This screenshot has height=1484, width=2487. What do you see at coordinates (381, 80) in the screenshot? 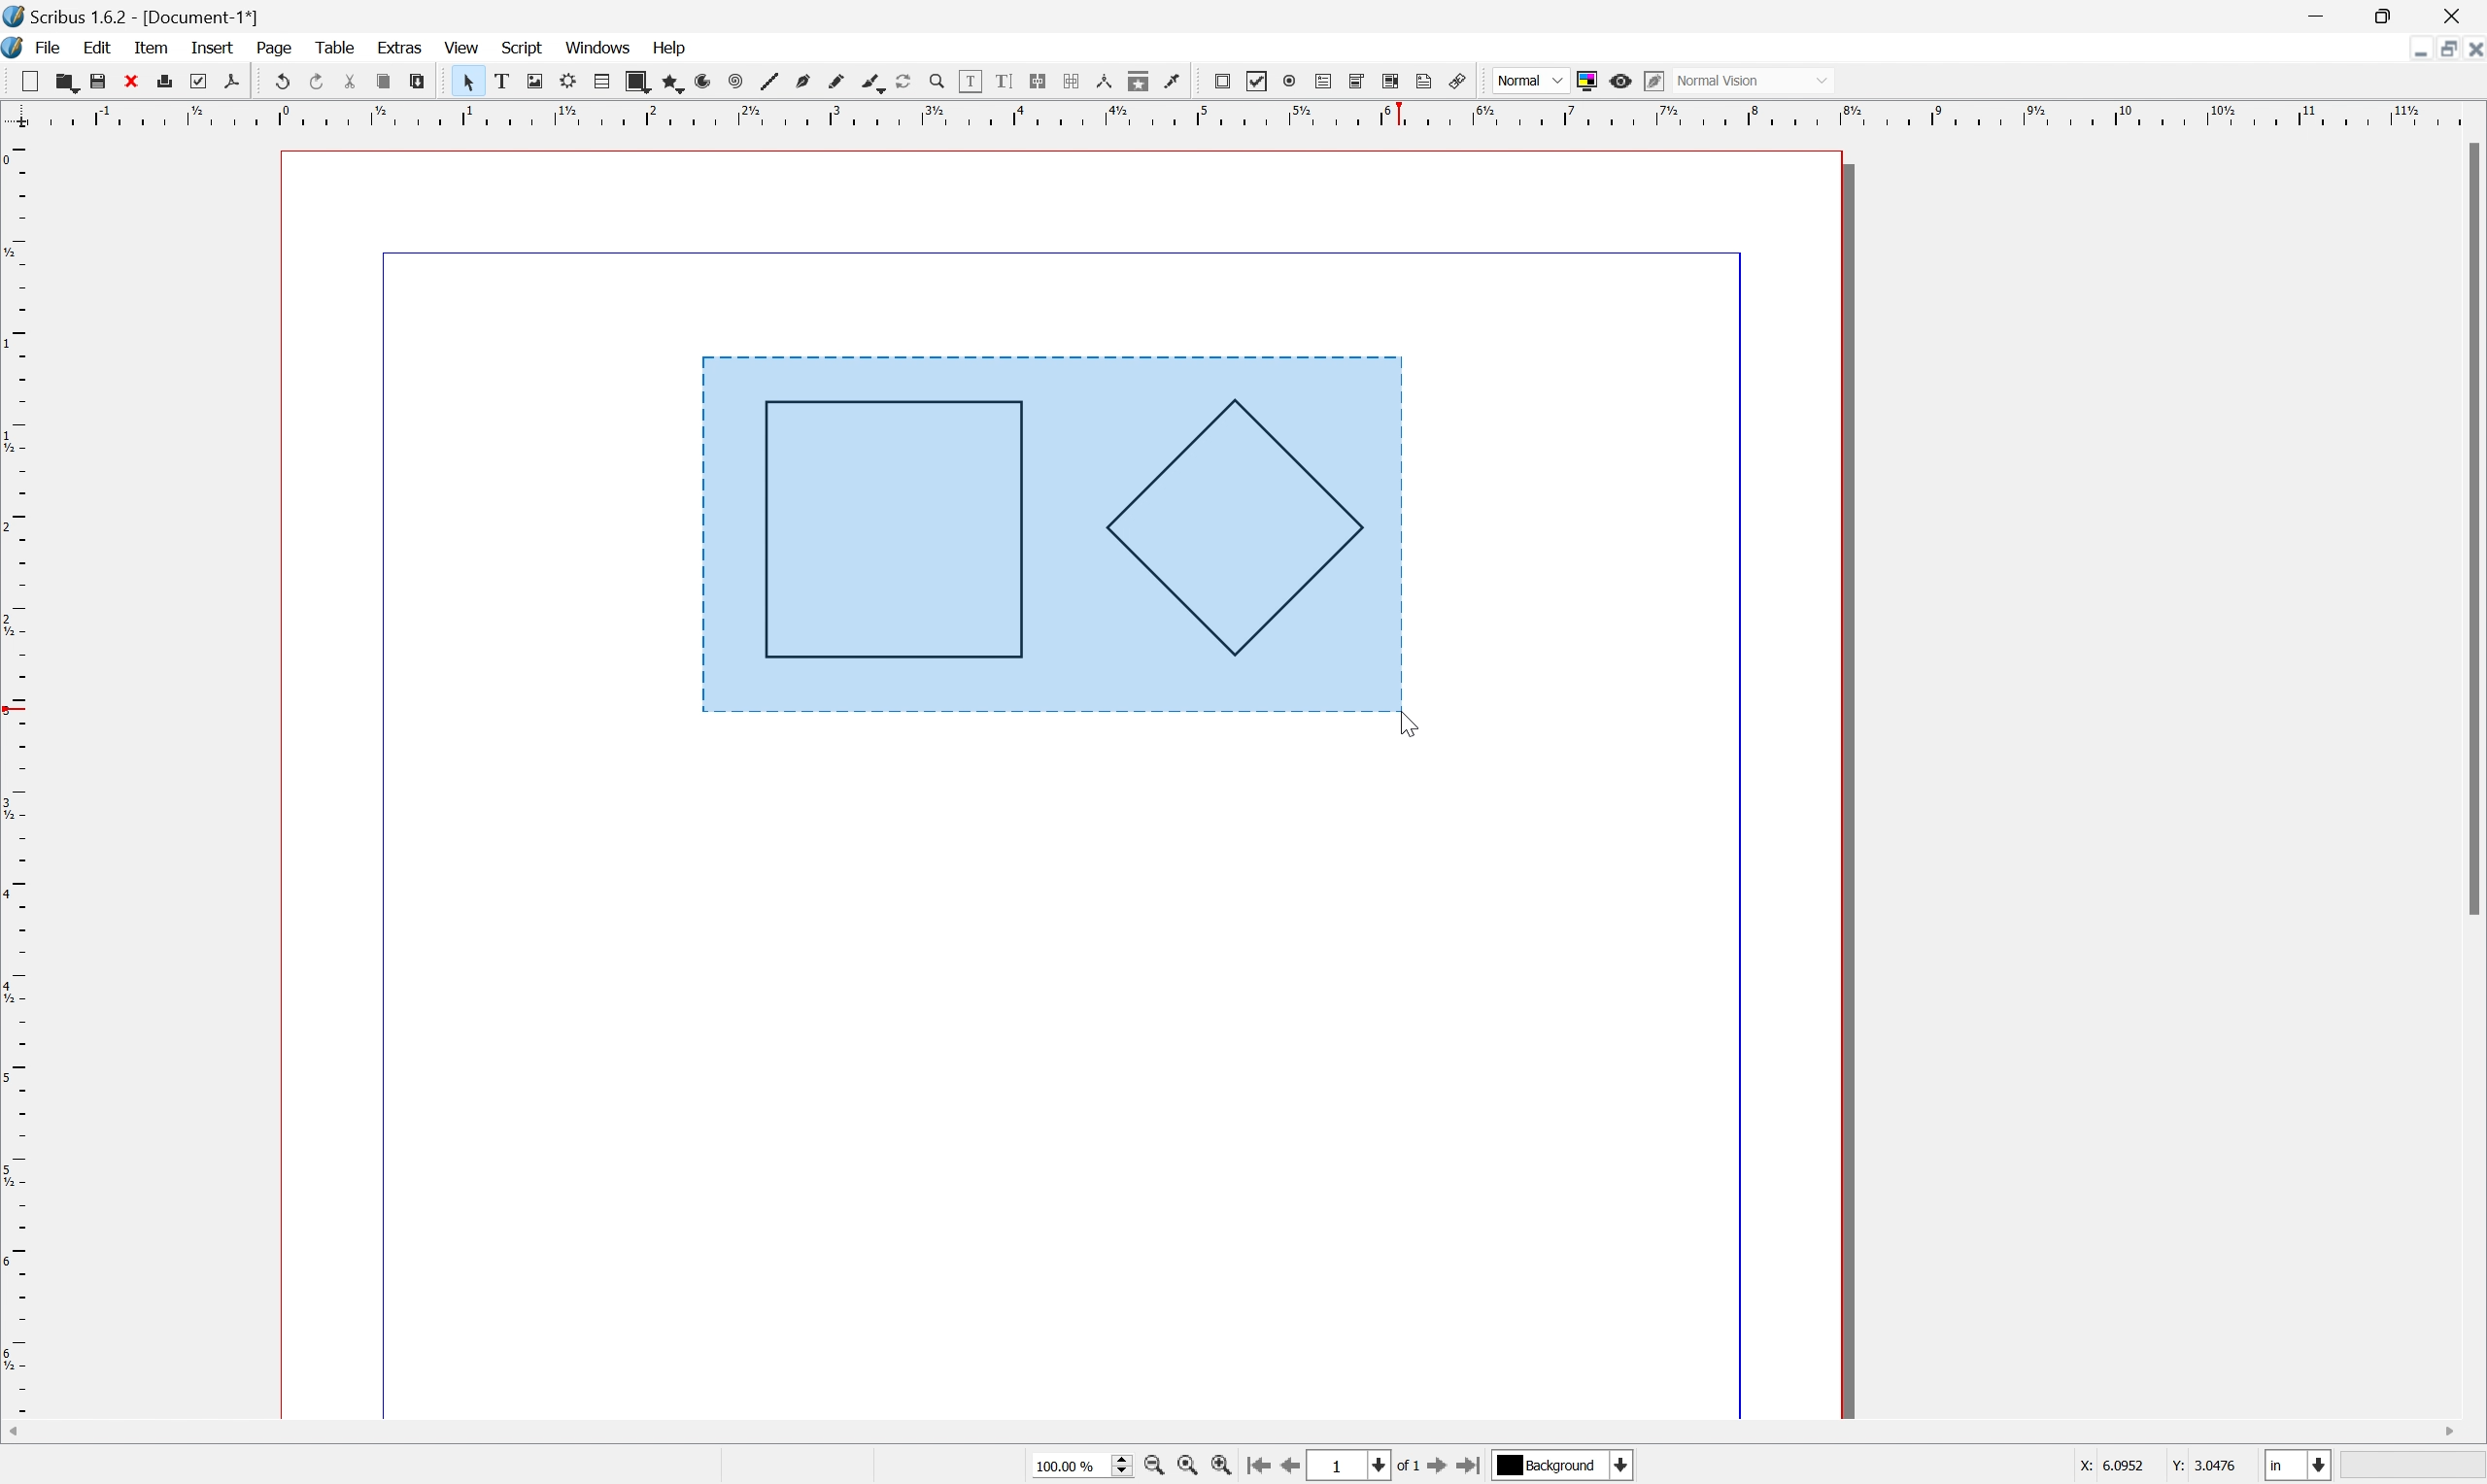
I see `copy` at bounding box center [381, 80].